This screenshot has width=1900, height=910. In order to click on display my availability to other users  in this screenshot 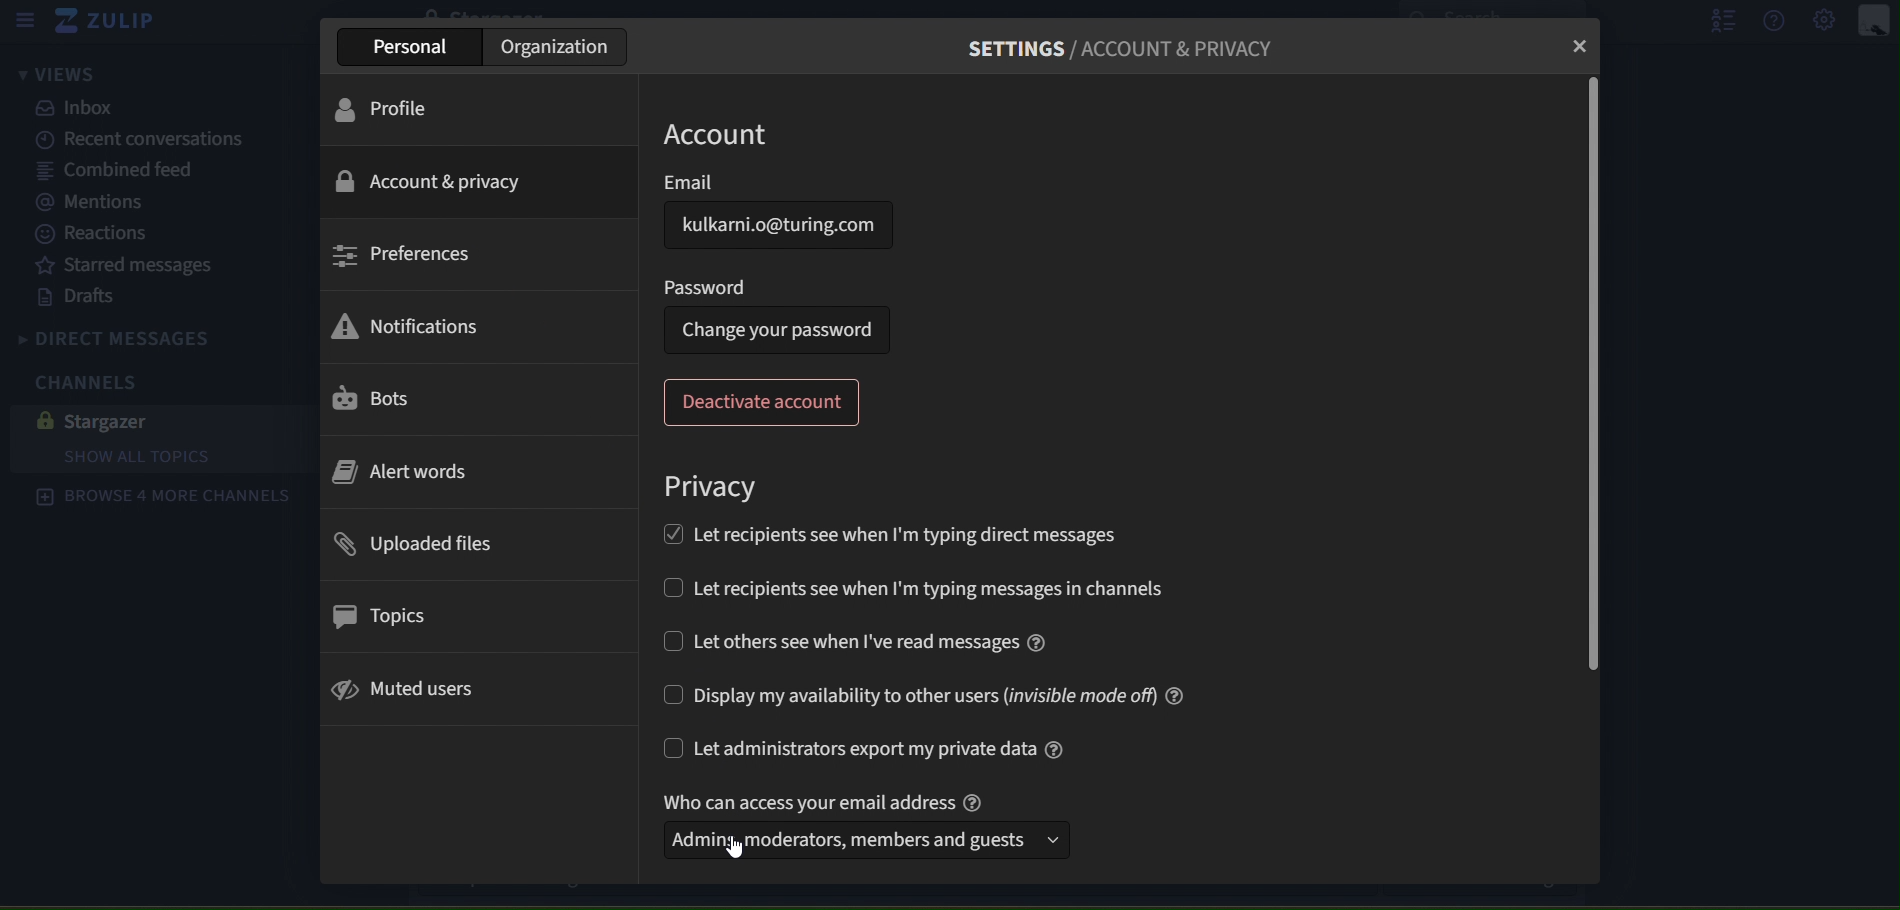, I will do `click(926, 696)`.